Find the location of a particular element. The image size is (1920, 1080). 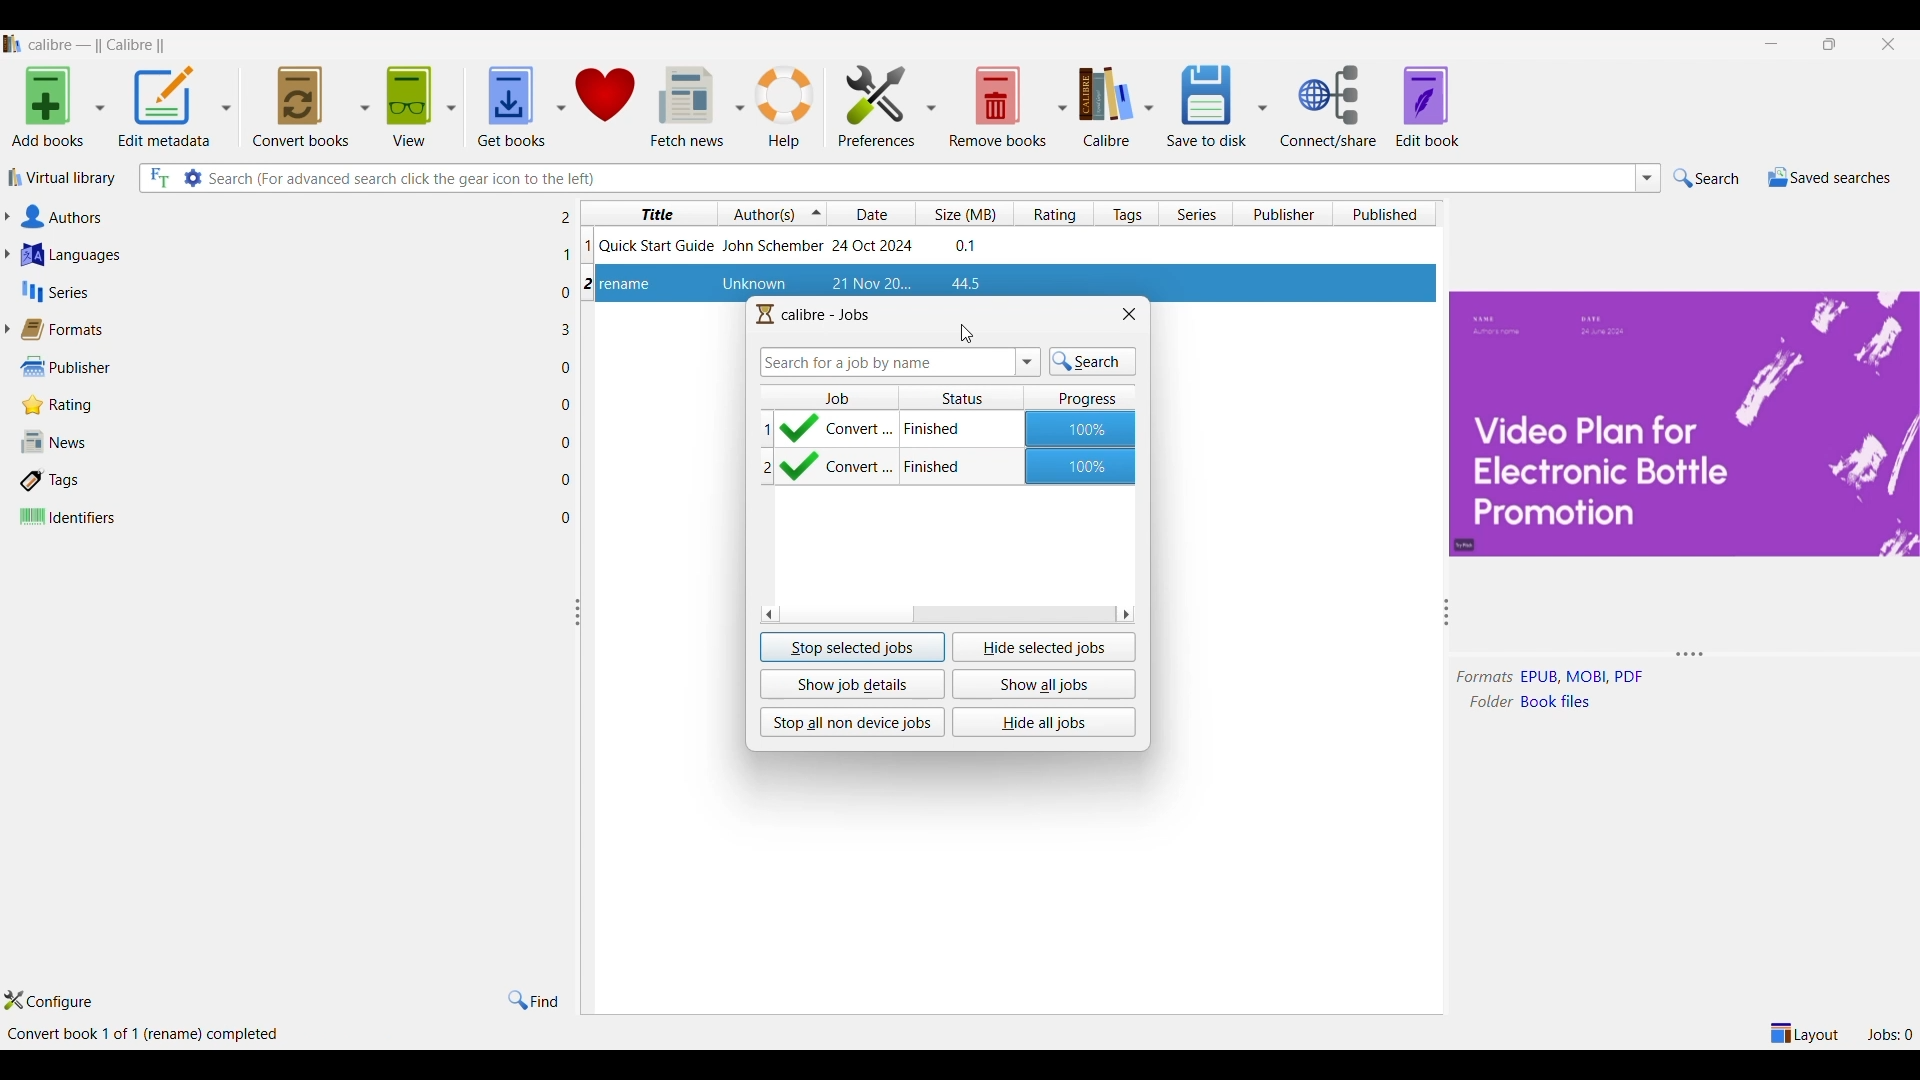

EPUB, MOBI, PDF is located at coordinates (1583, 677).